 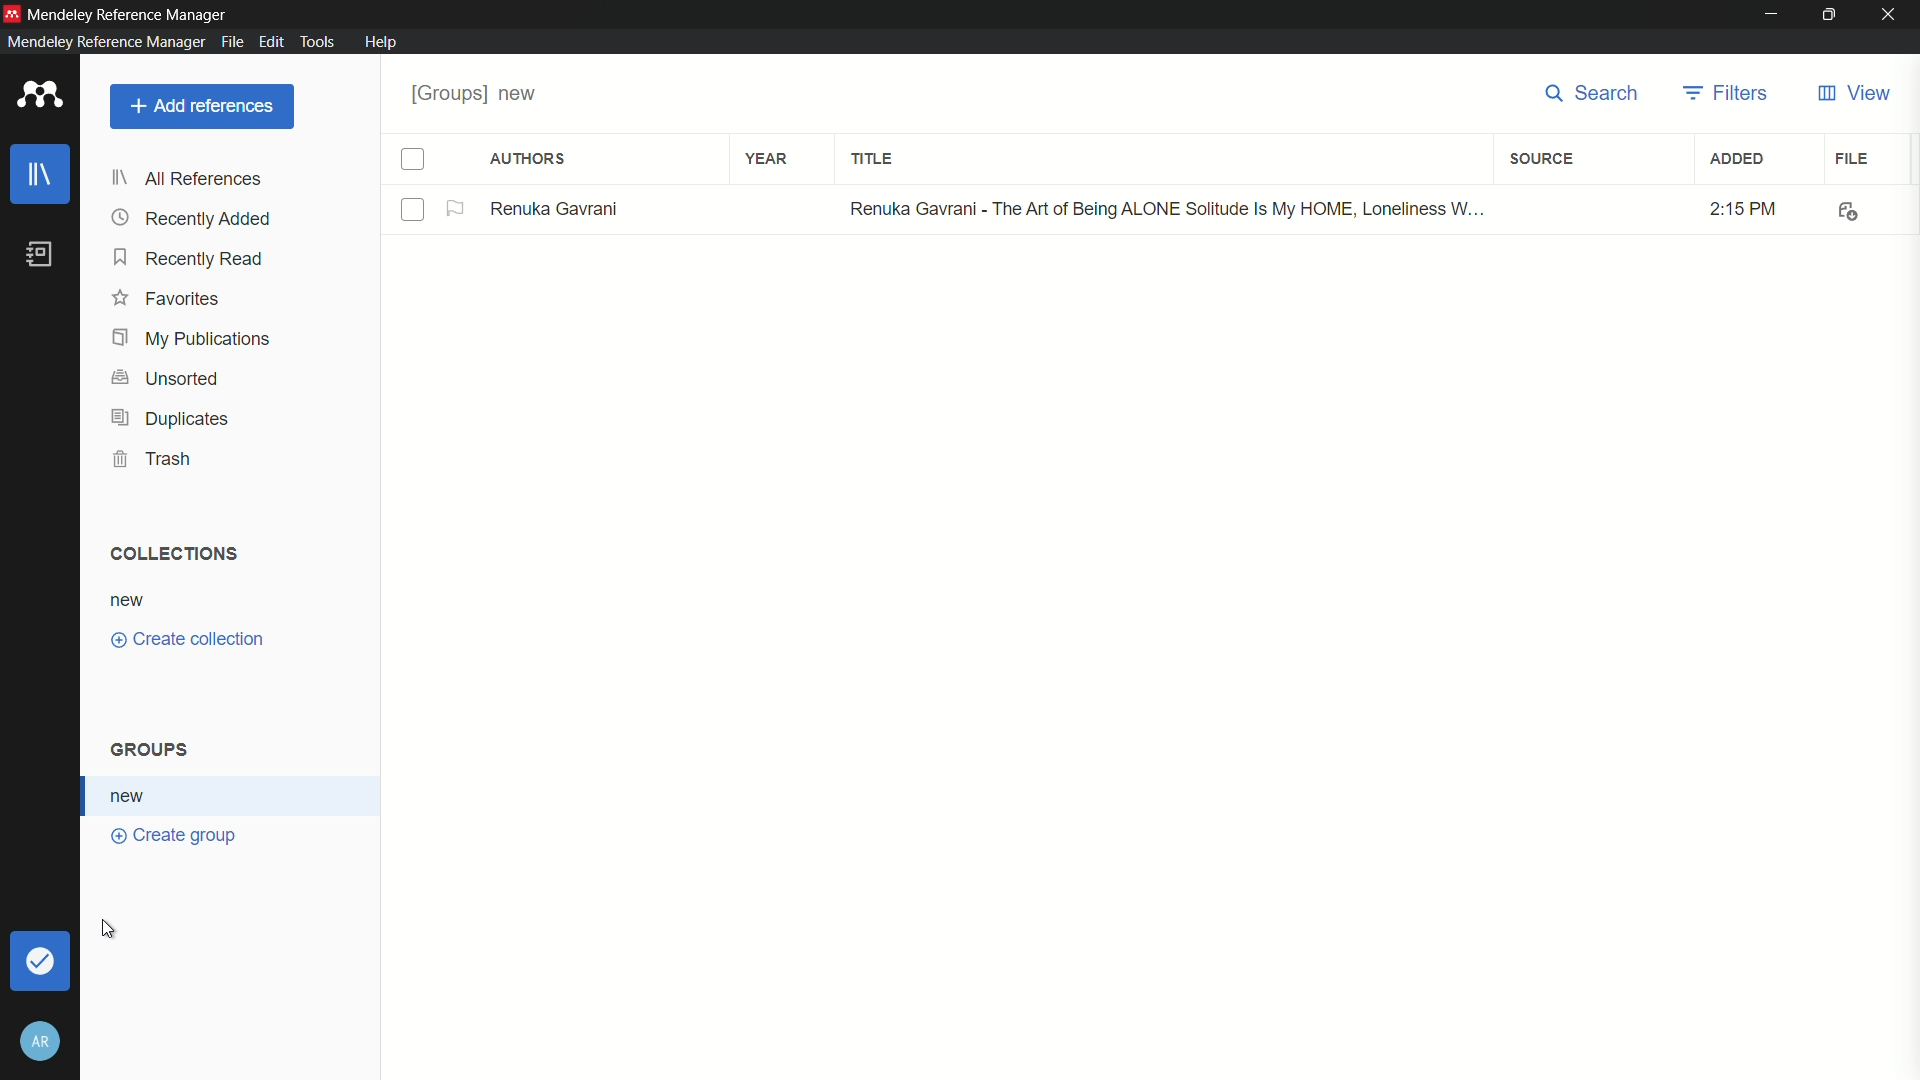 I want to click on app icon, so click(x=12, y=11).